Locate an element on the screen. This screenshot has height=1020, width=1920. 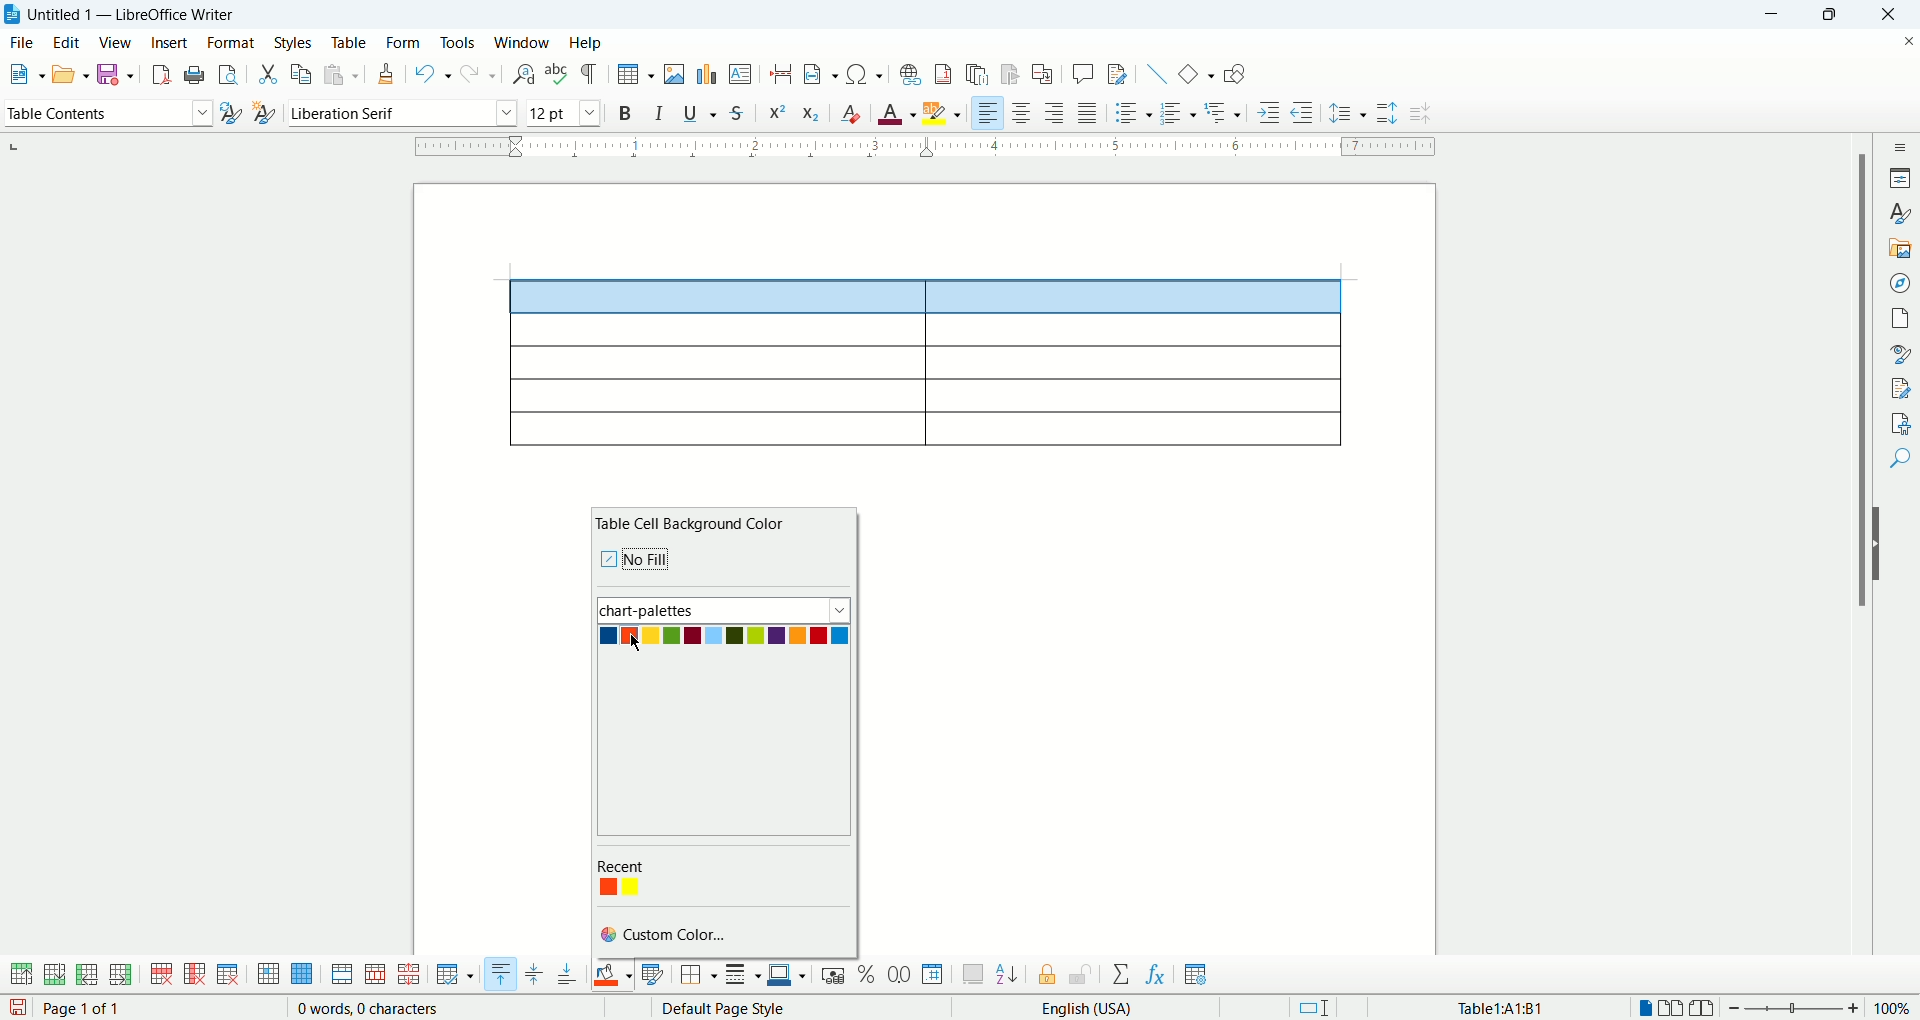
align right is located at coordinates (987, 111).